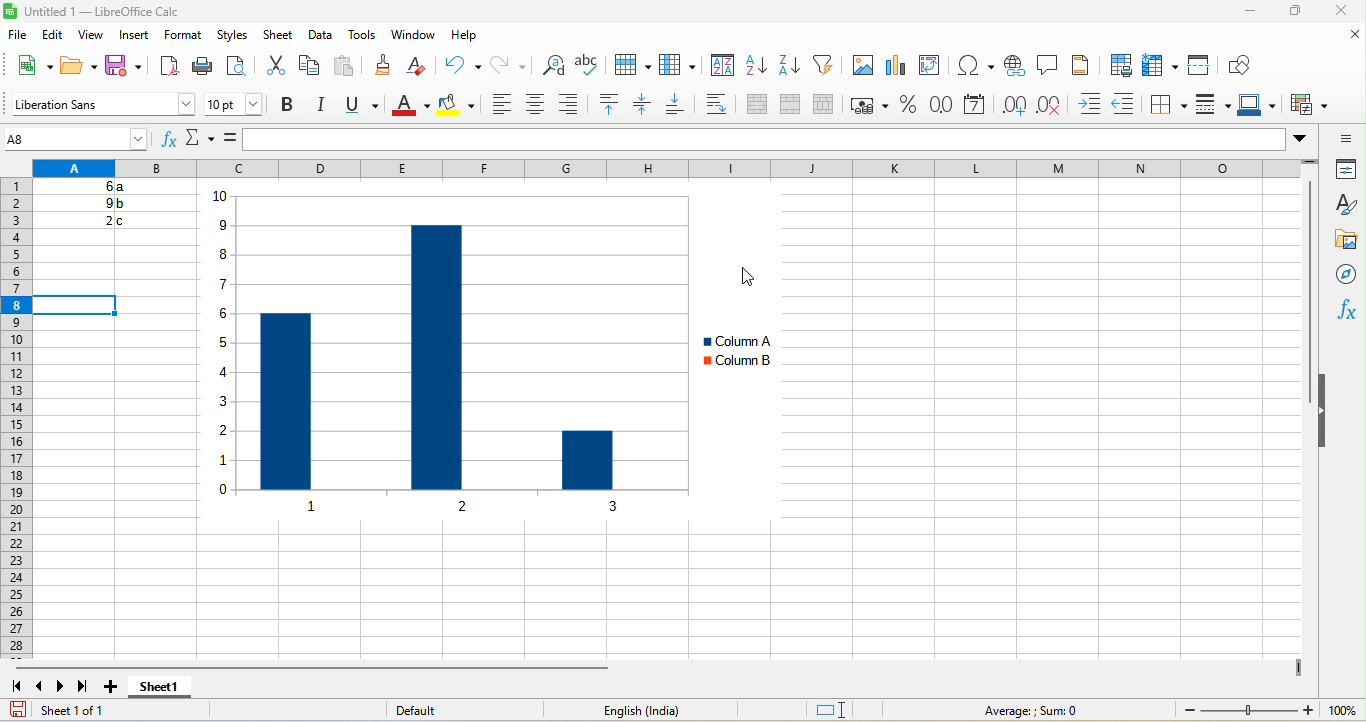 The image size is (1366, 722). I want to click on tools, so click(362, 35).